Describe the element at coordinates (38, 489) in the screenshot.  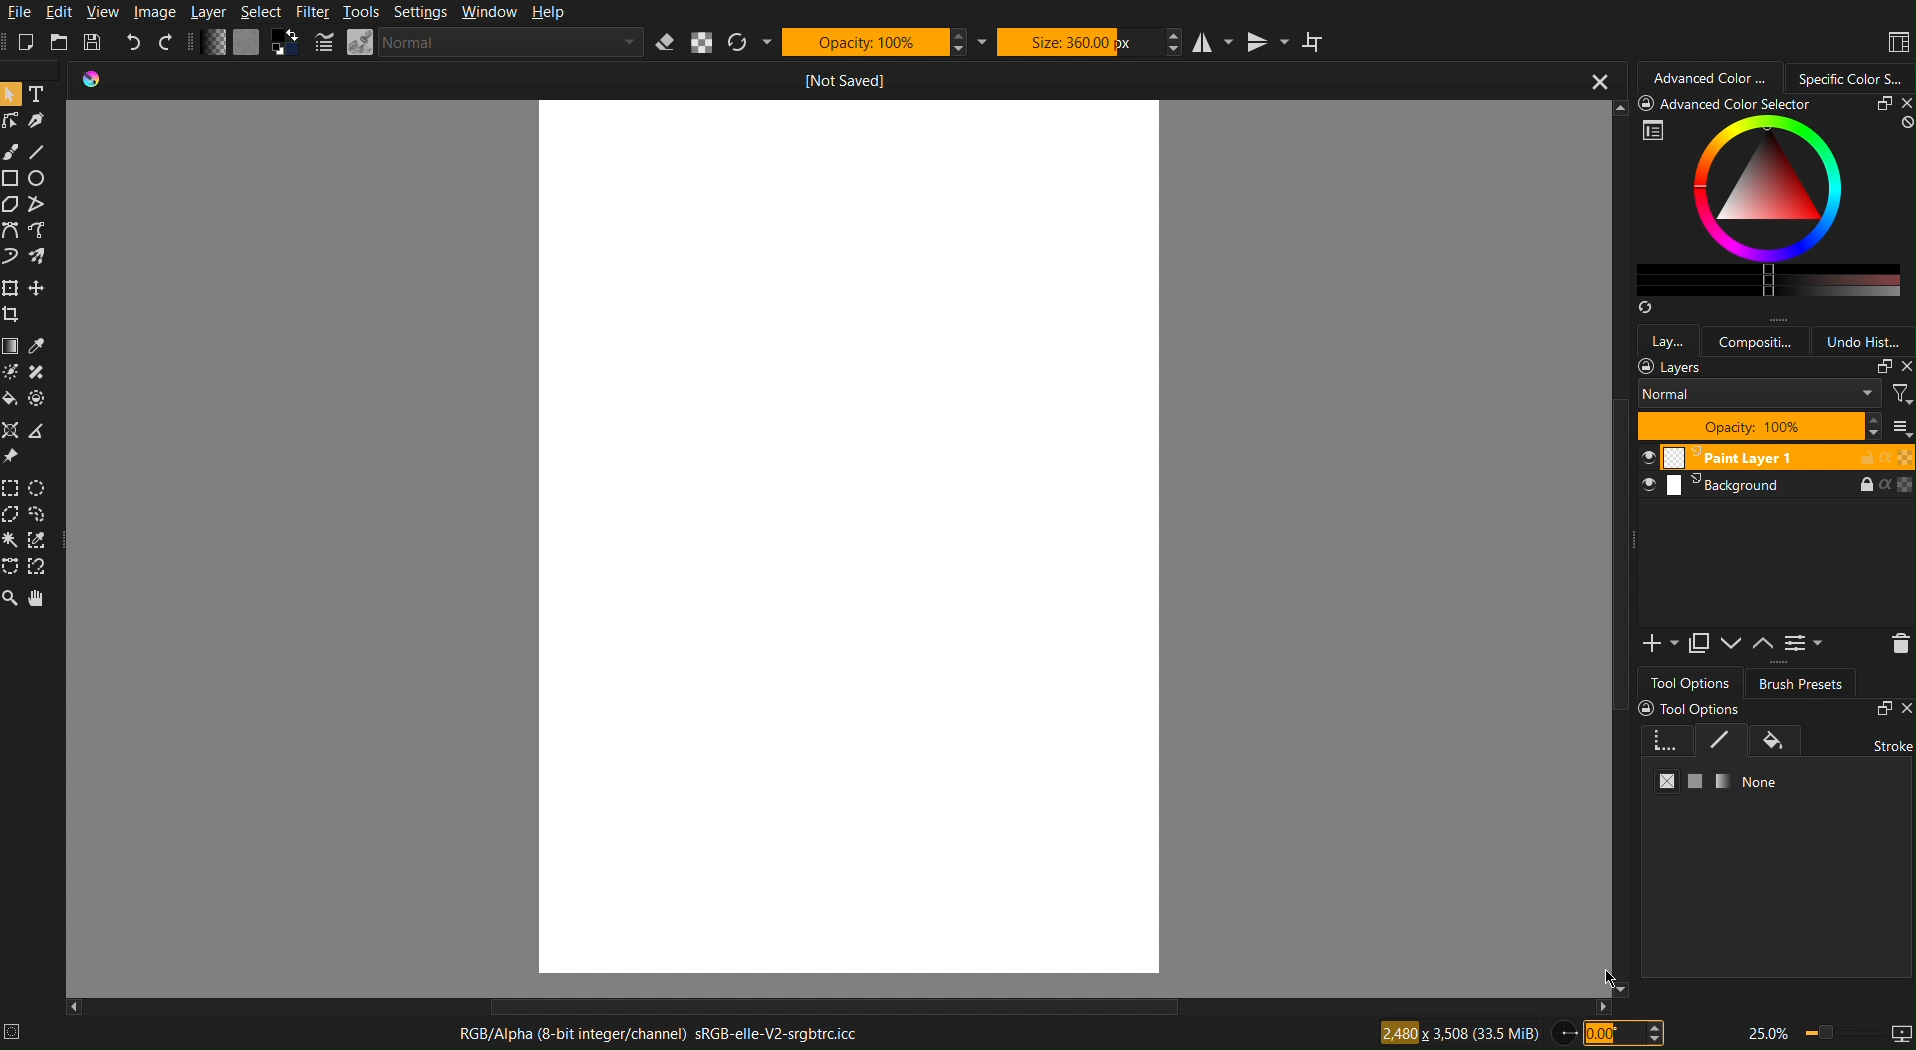
I see `Elliptical Selection Tool` at that location.